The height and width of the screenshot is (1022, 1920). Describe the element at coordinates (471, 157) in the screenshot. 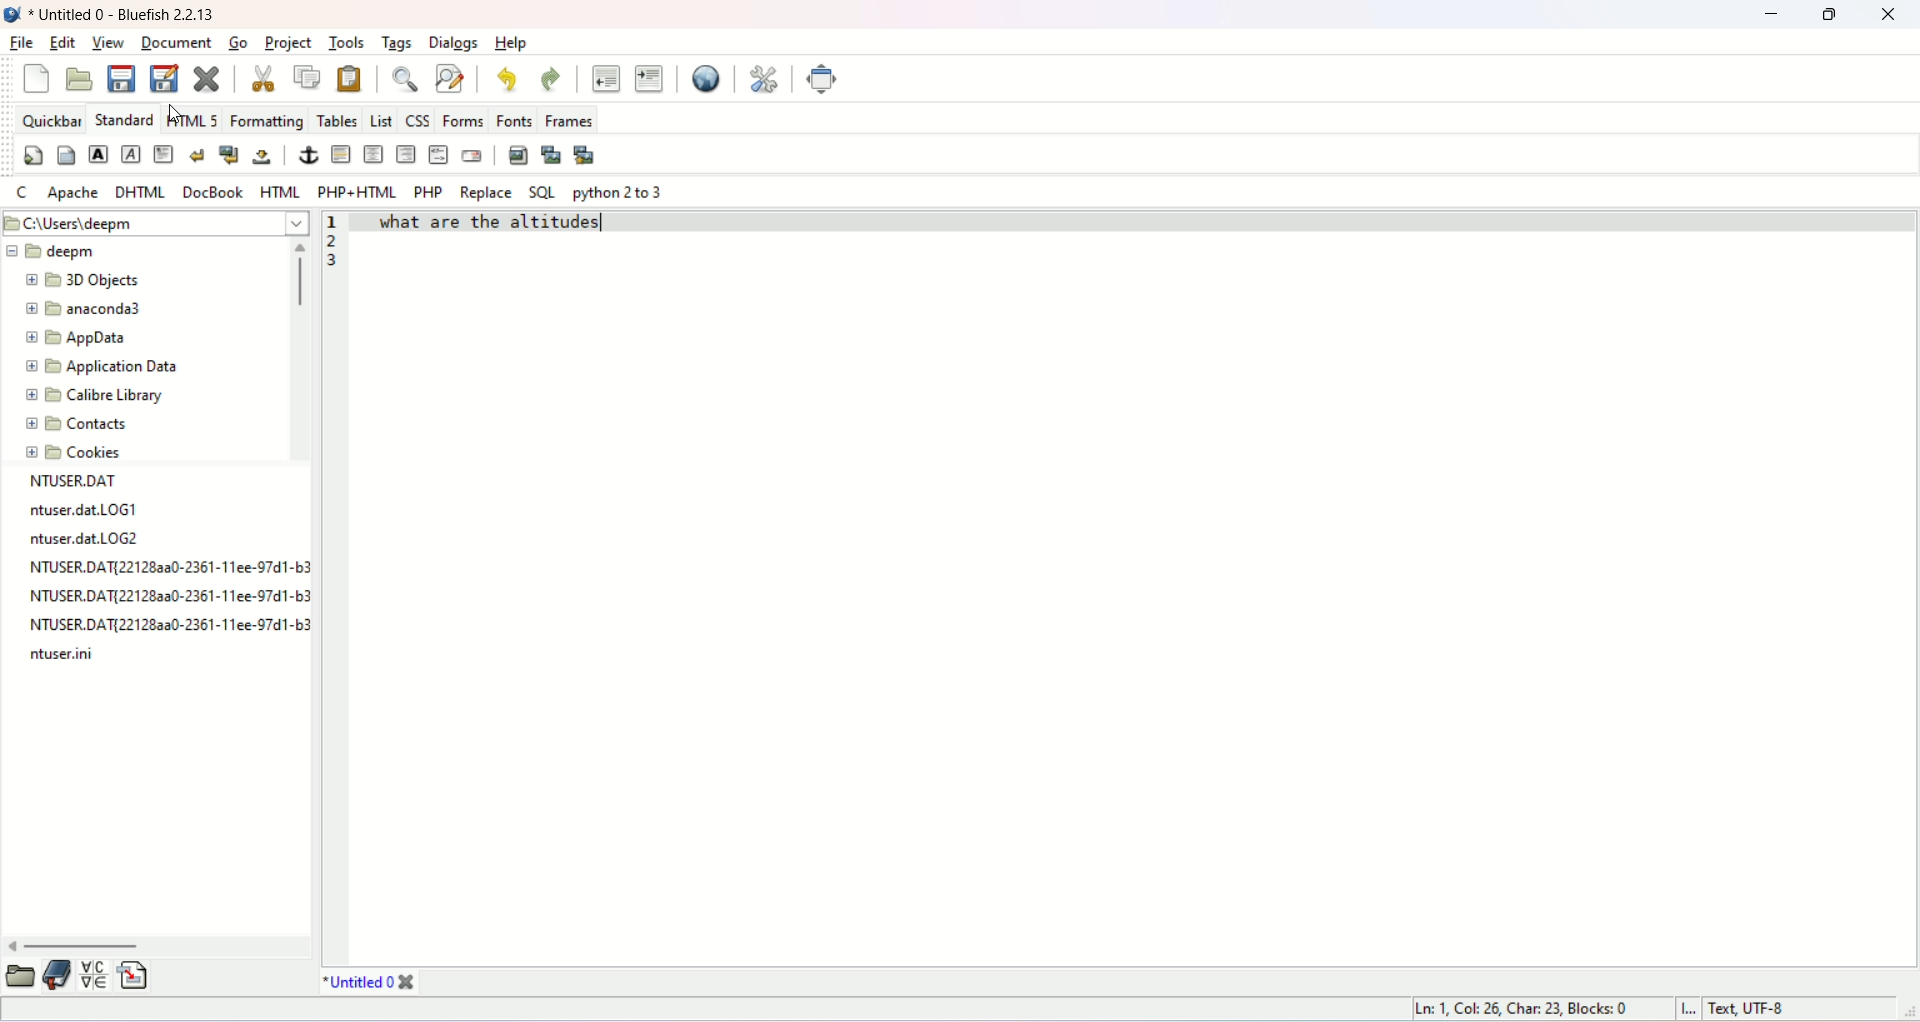

I see `email` at that location.